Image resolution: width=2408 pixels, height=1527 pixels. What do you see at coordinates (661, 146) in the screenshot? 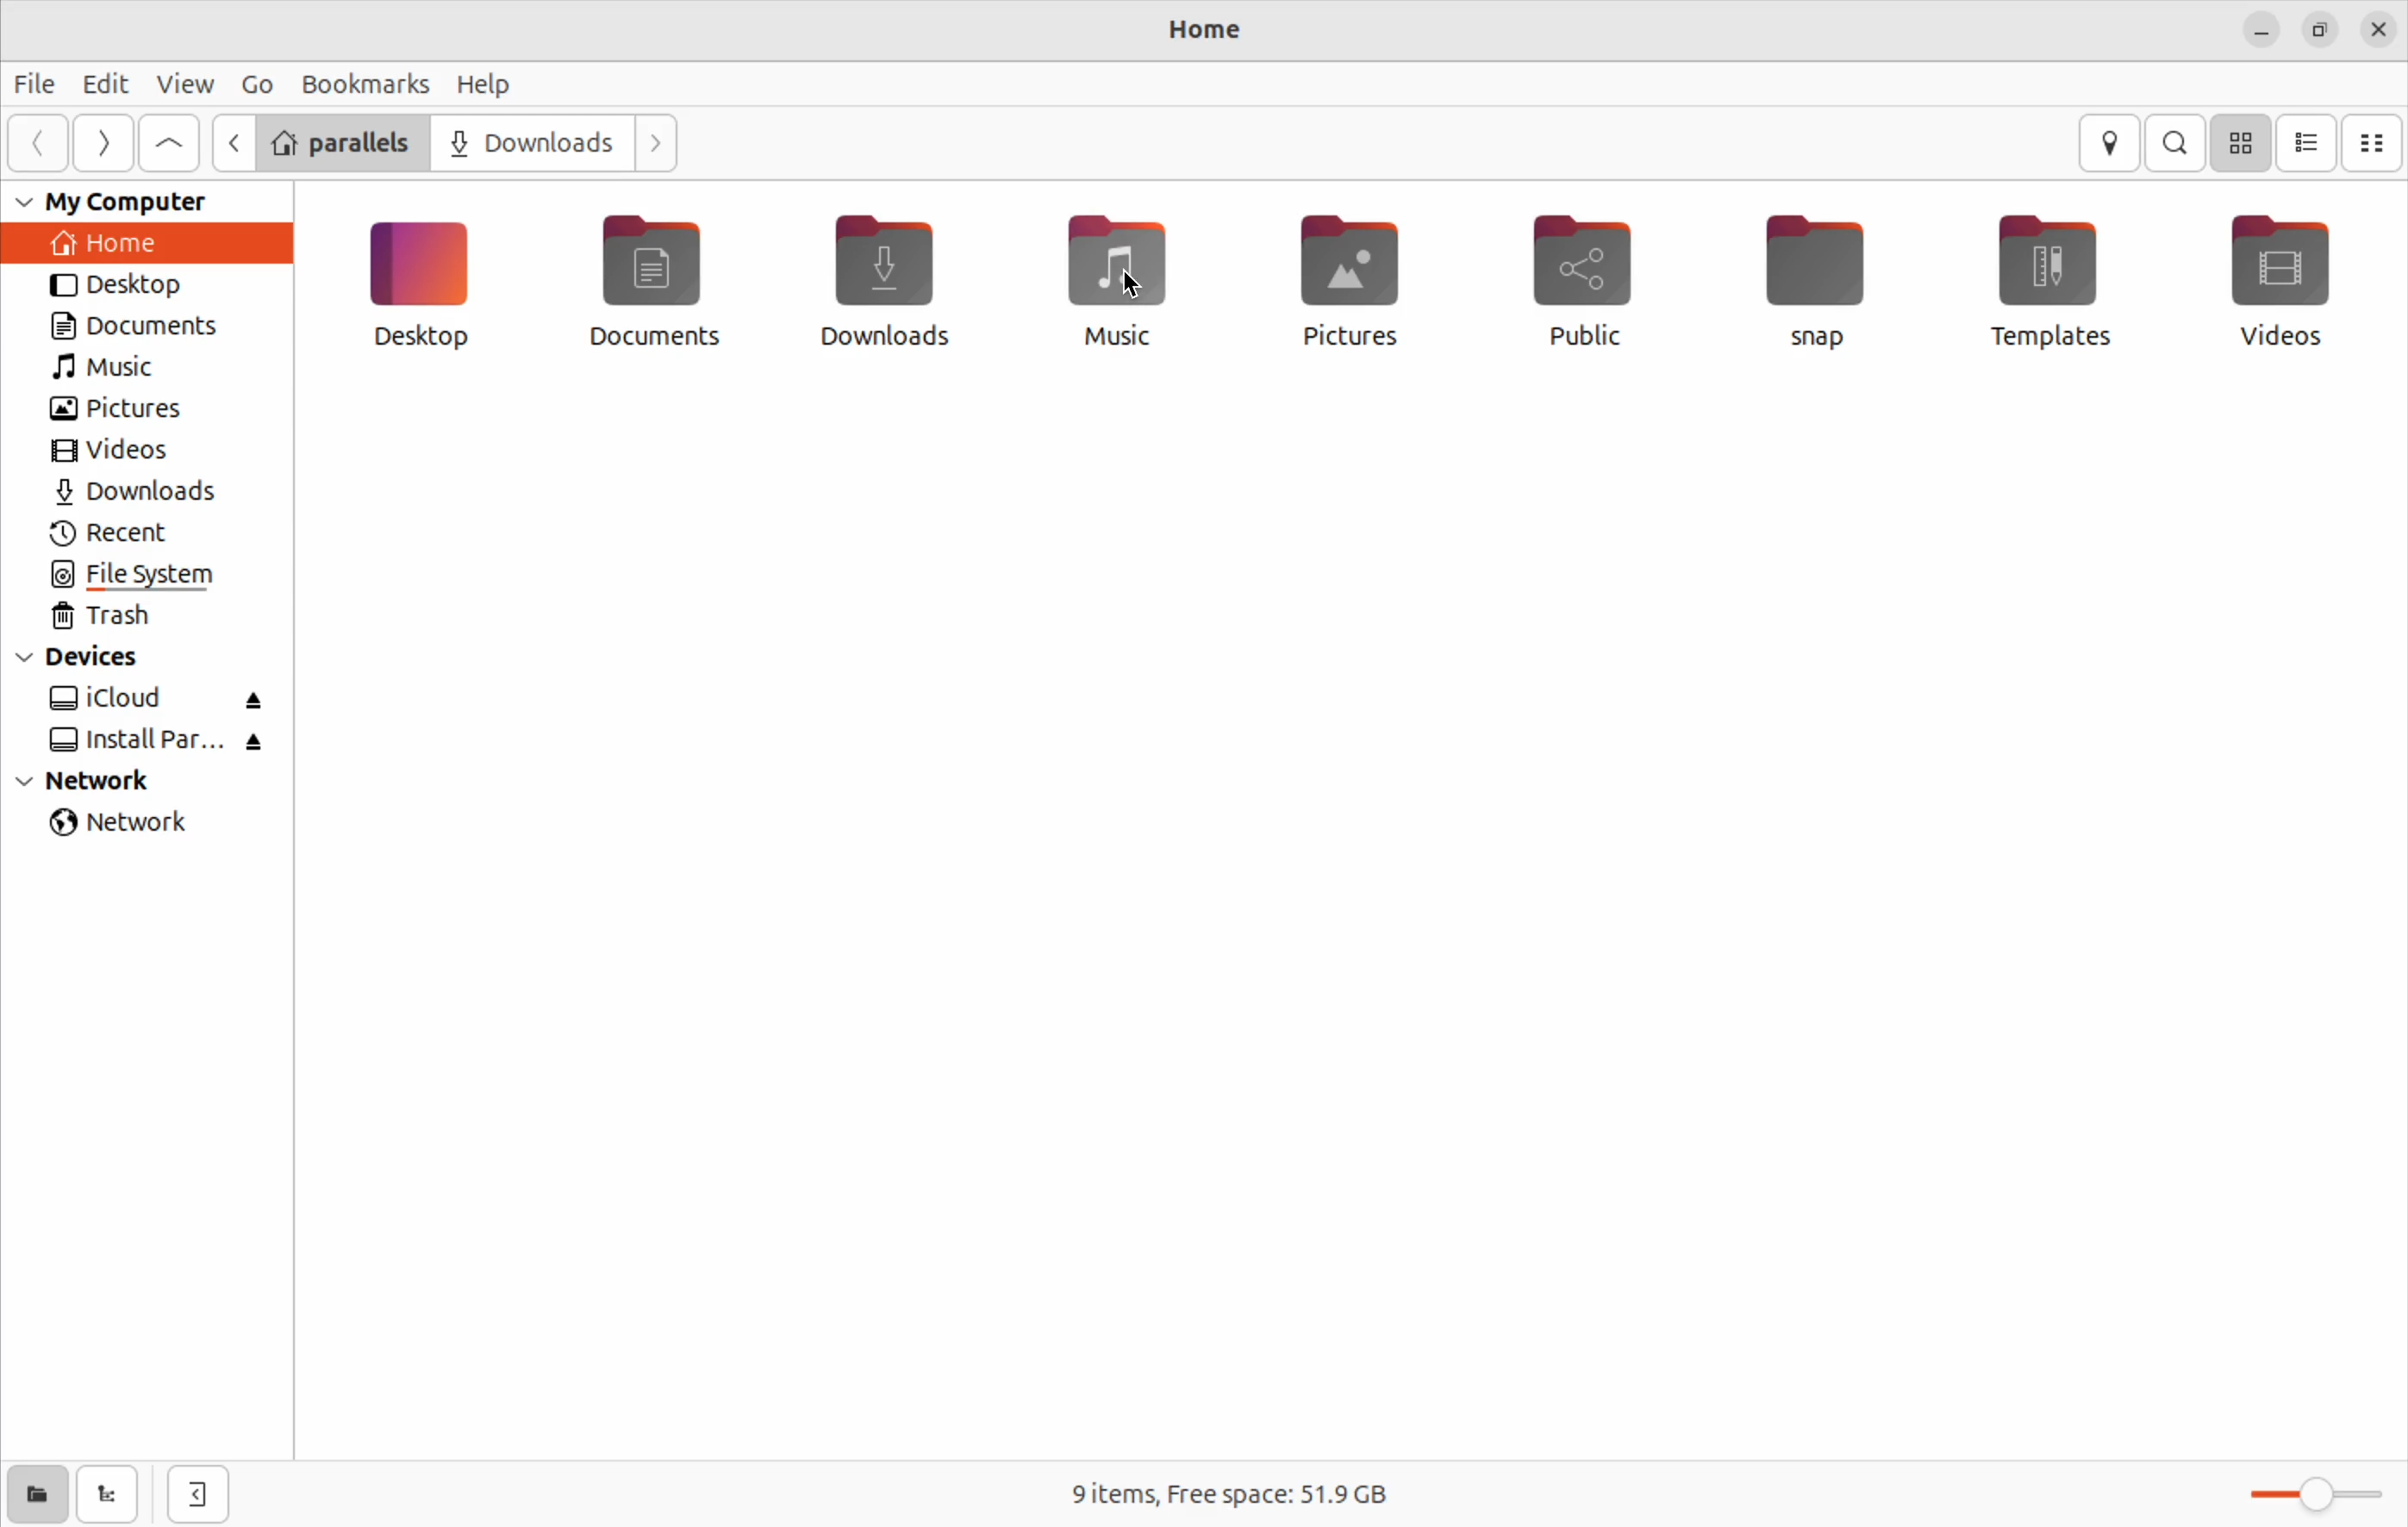
I see `Forward` at bounding box center [661, 146].